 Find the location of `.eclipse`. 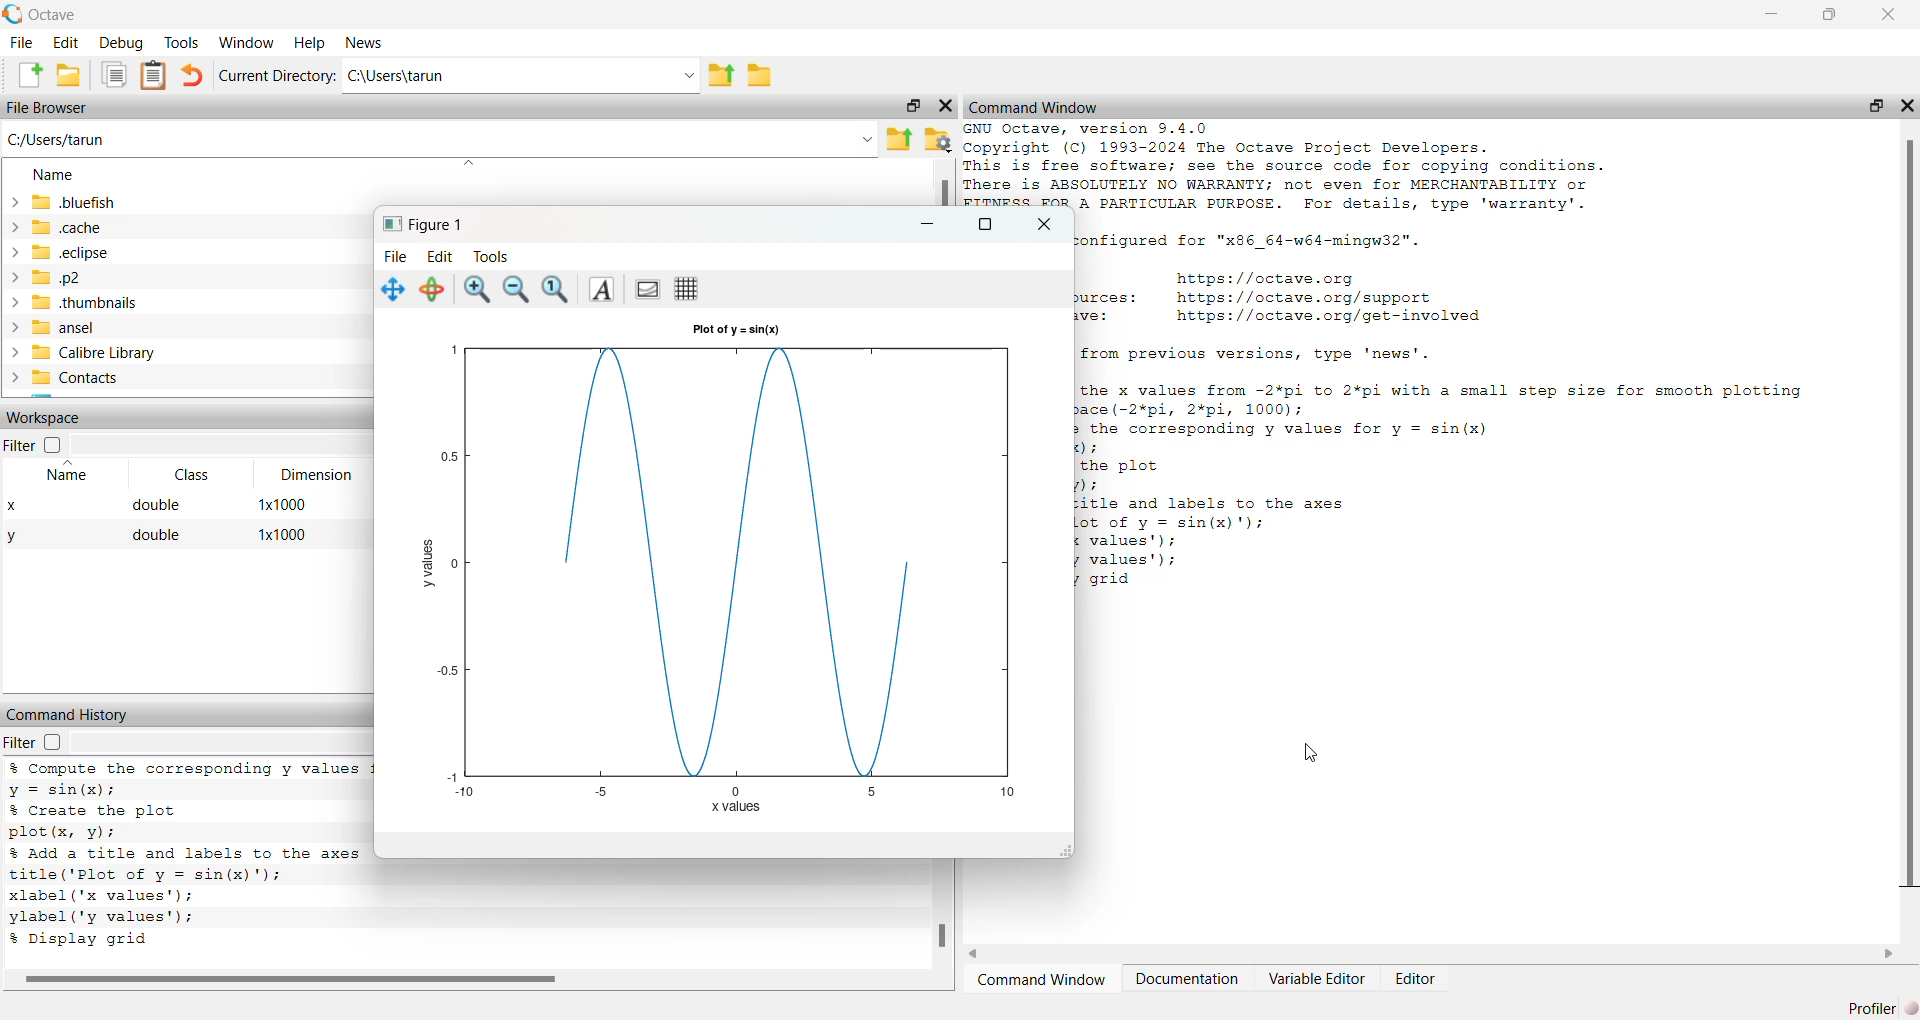

.eclipse is located at coordinates (64, 253).